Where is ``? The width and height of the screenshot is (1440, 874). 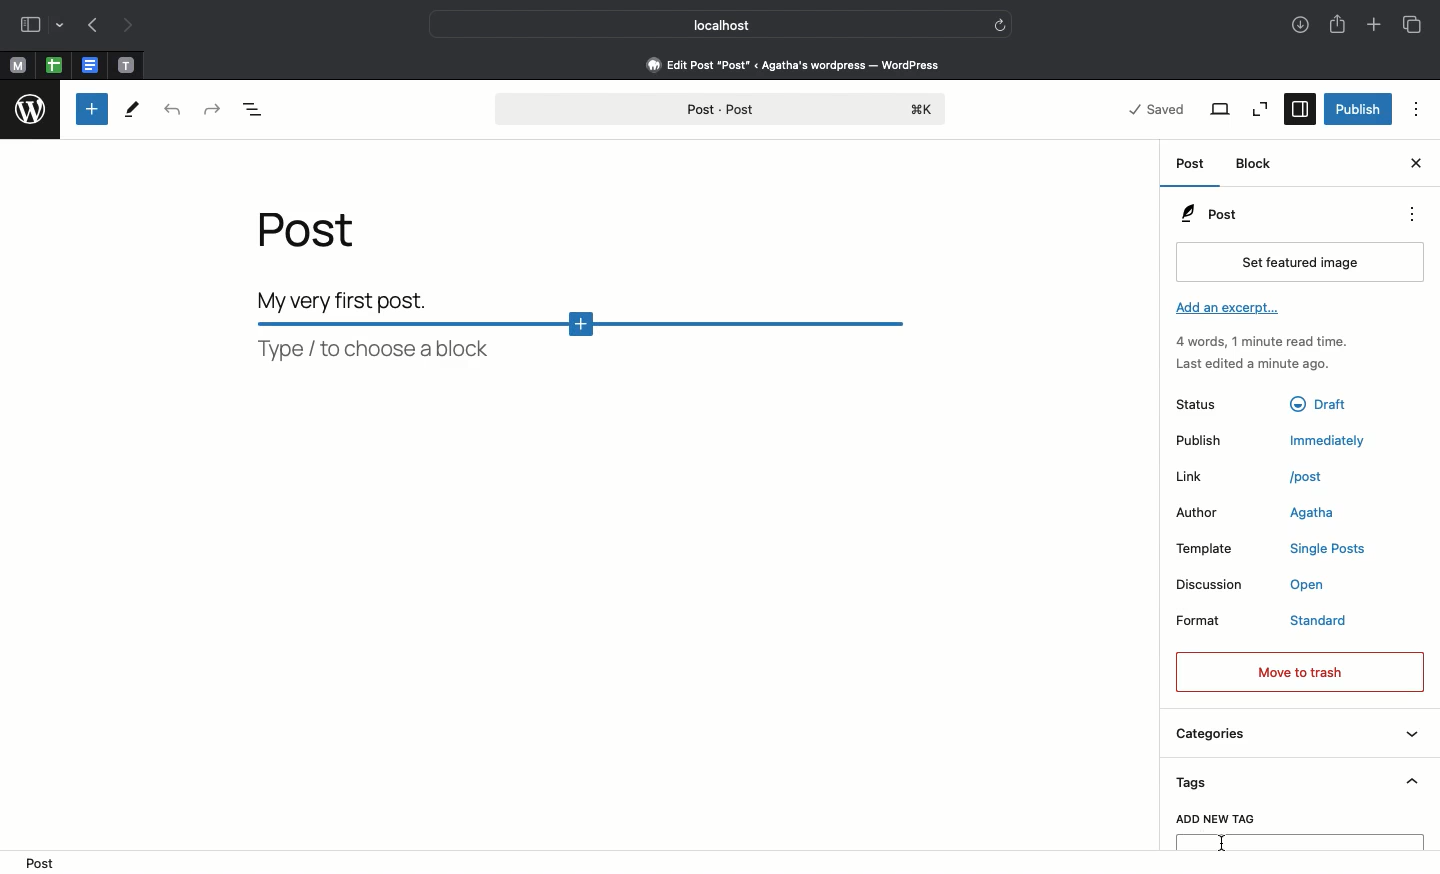
 is located at coordinates (1002, 25).